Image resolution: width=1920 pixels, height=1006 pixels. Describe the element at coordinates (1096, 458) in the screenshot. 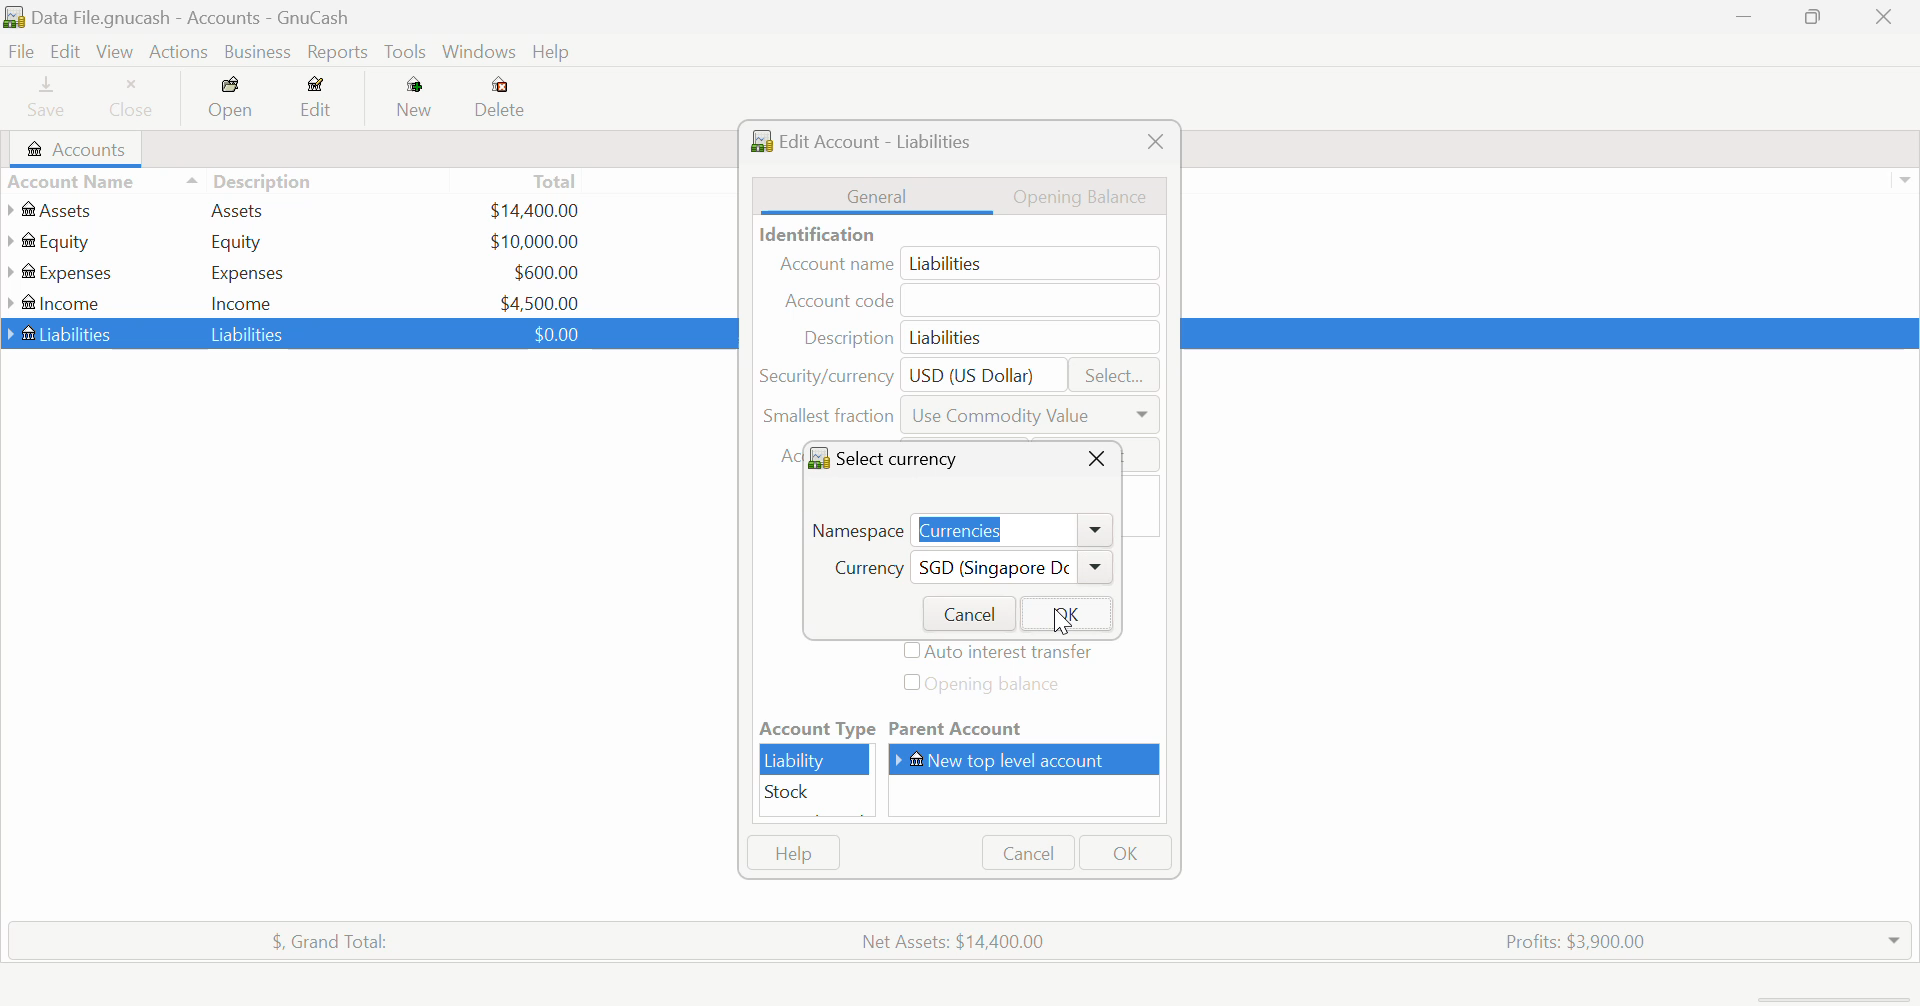

I see `Close` at that location.